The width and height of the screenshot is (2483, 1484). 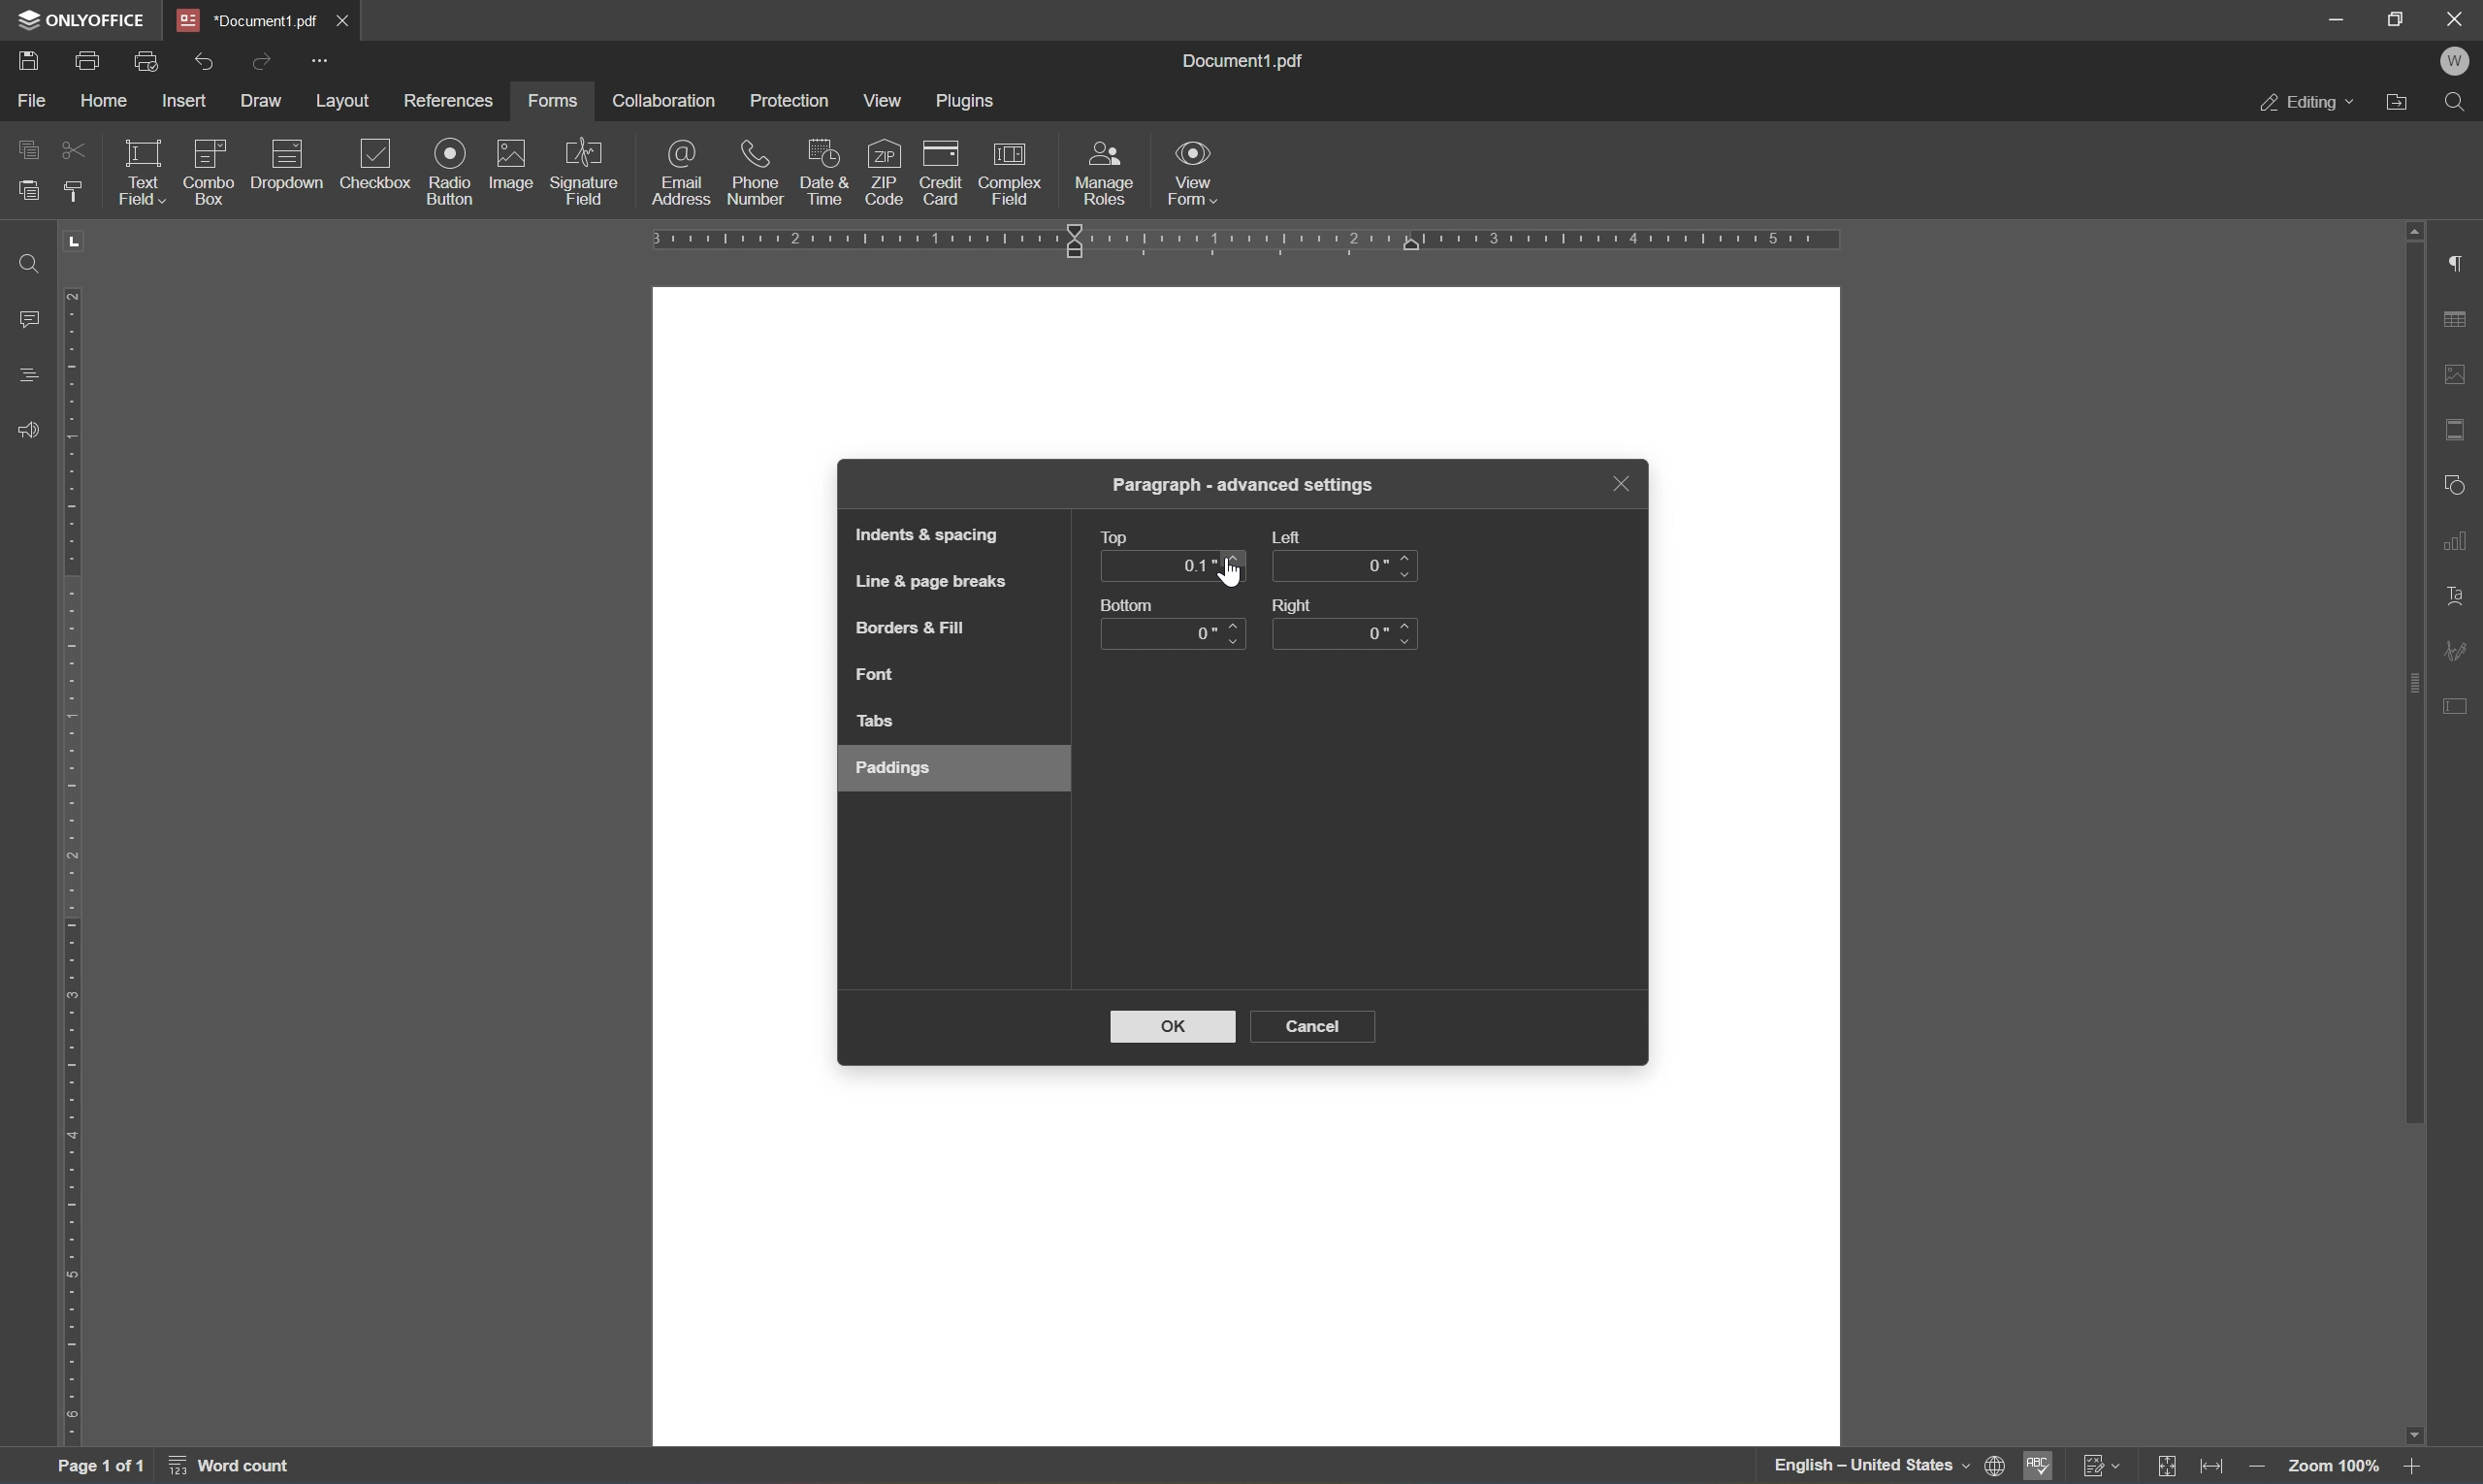 What do you see at coordinates (107, 101) in the screenshot?
I see `home` at bounding box center [107, 101].